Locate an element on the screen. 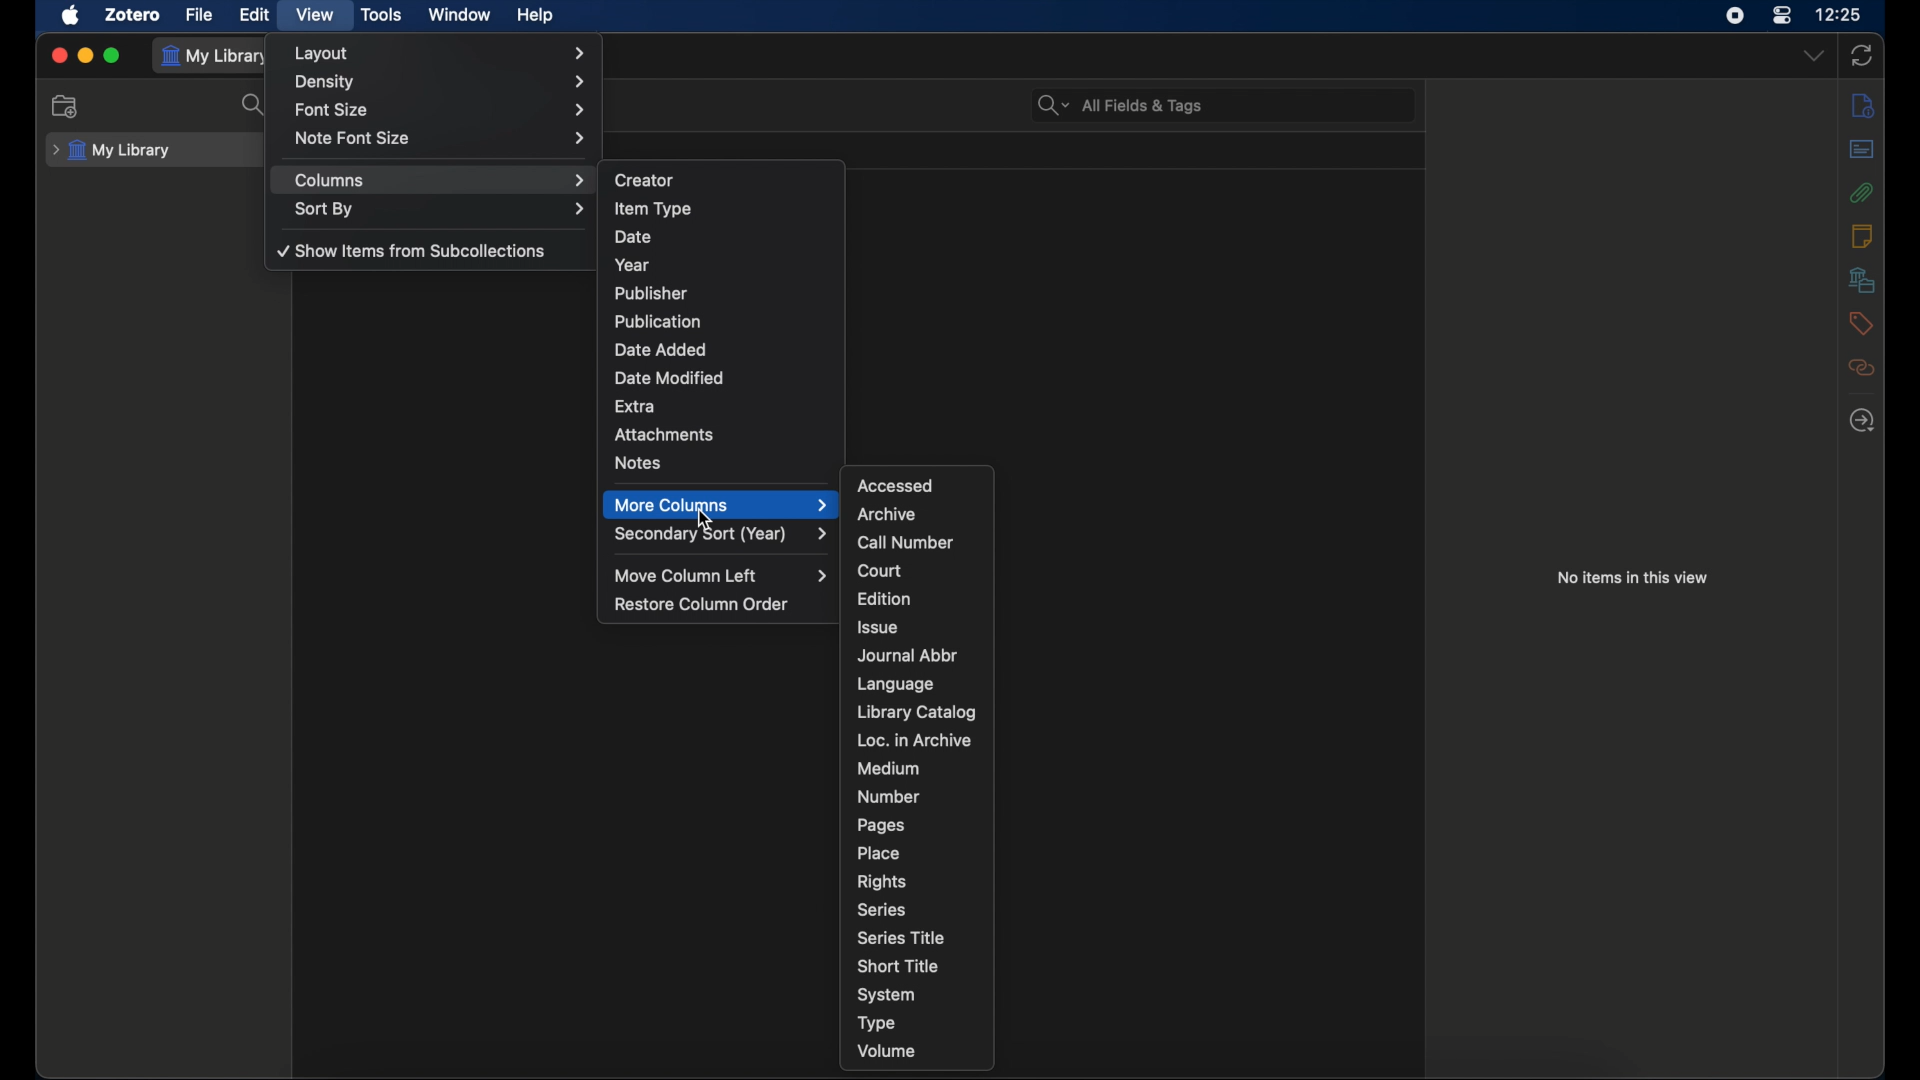  issue is located at coordinates (878, 627).